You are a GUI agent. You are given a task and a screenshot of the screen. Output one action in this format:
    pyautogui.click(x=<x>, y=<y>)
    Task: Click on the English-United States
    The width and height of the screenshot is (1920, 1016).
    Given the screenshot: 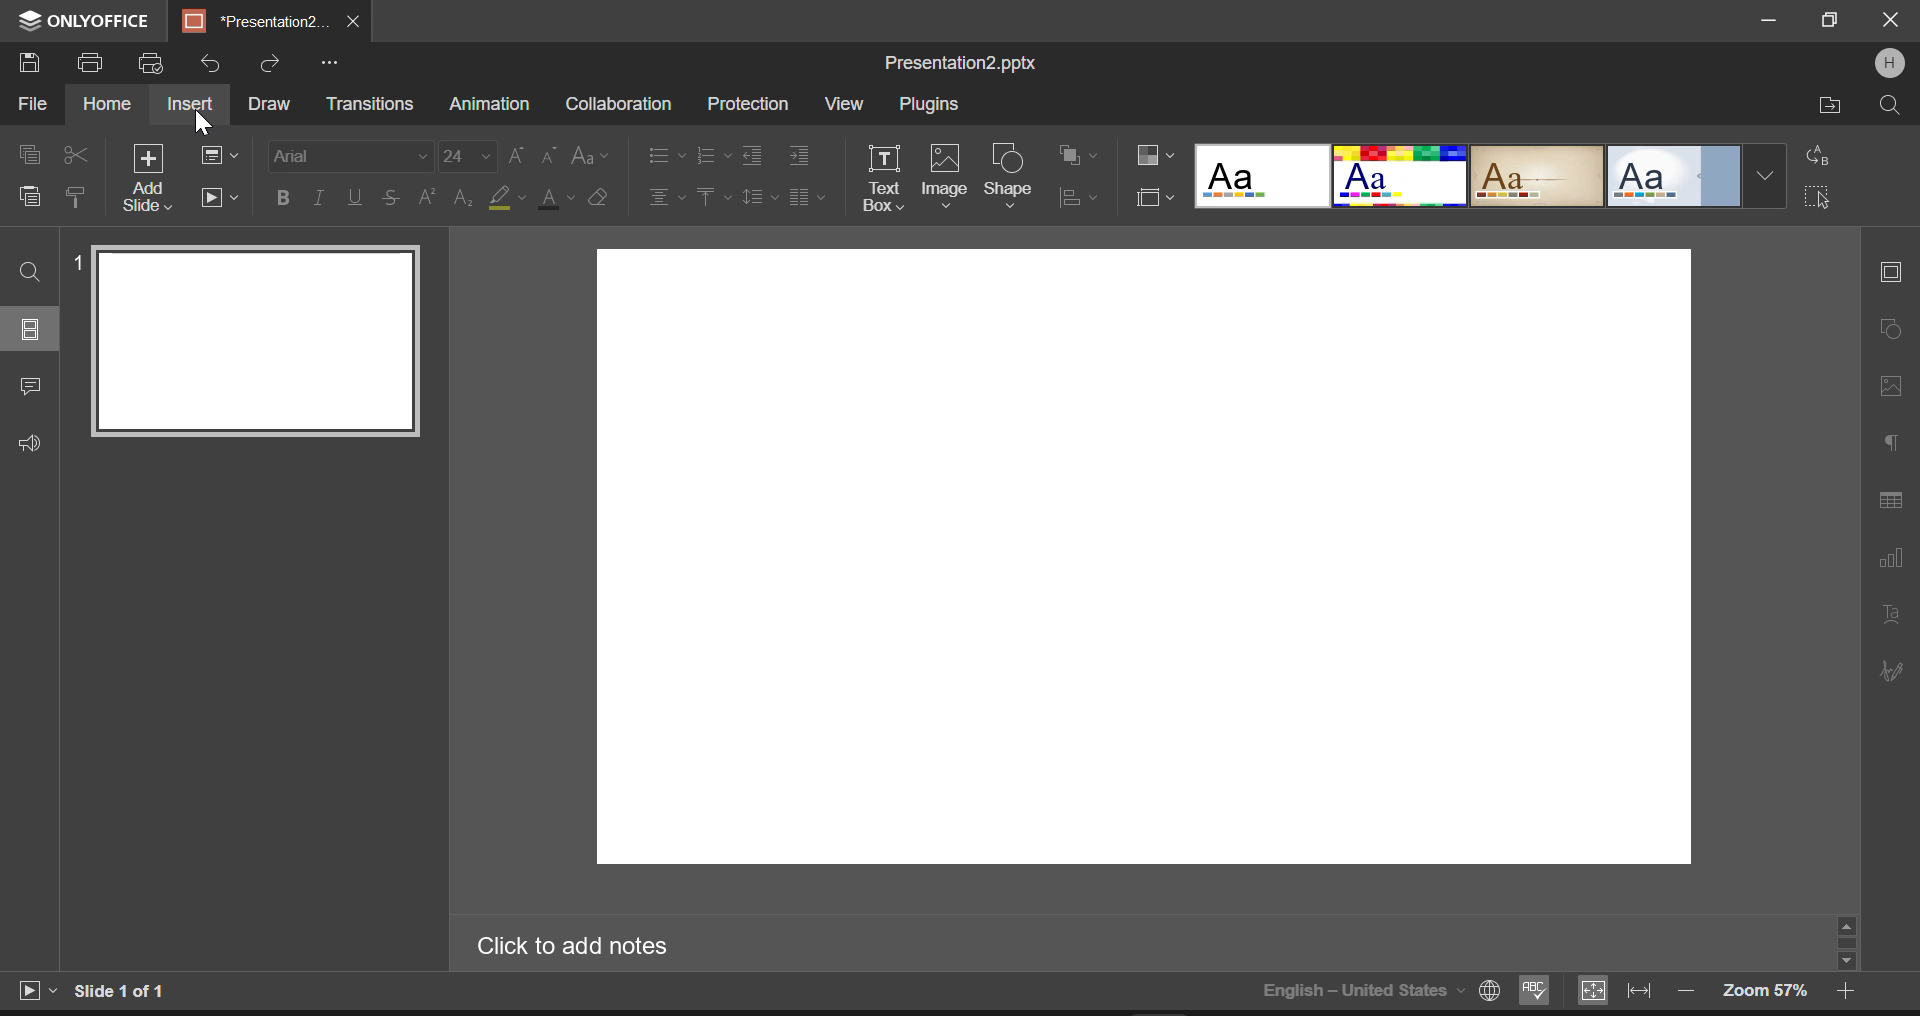 What is the action you would take?
    pyautogui.click(x=1379, y=990)
    